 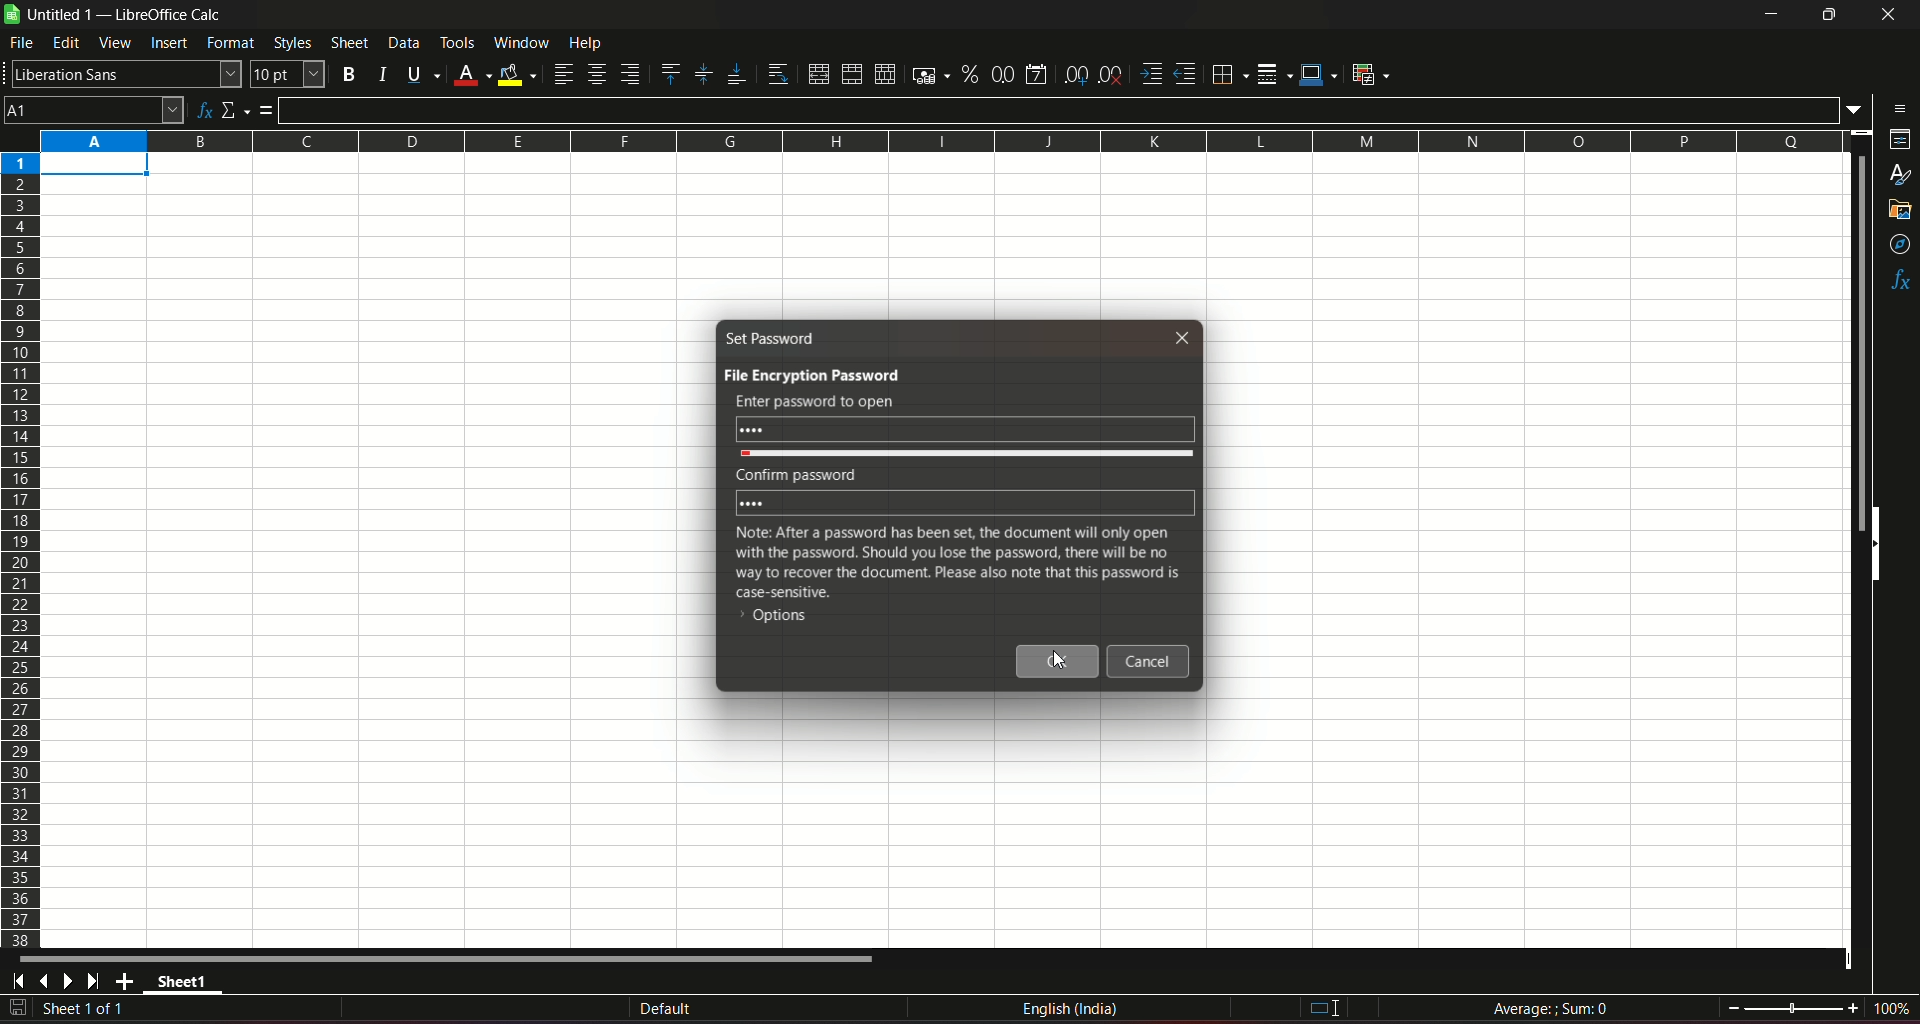 What do you see at coordinates (968, 75) in the screenshot?
I see `format as percent` at bounding box center [968, 75].